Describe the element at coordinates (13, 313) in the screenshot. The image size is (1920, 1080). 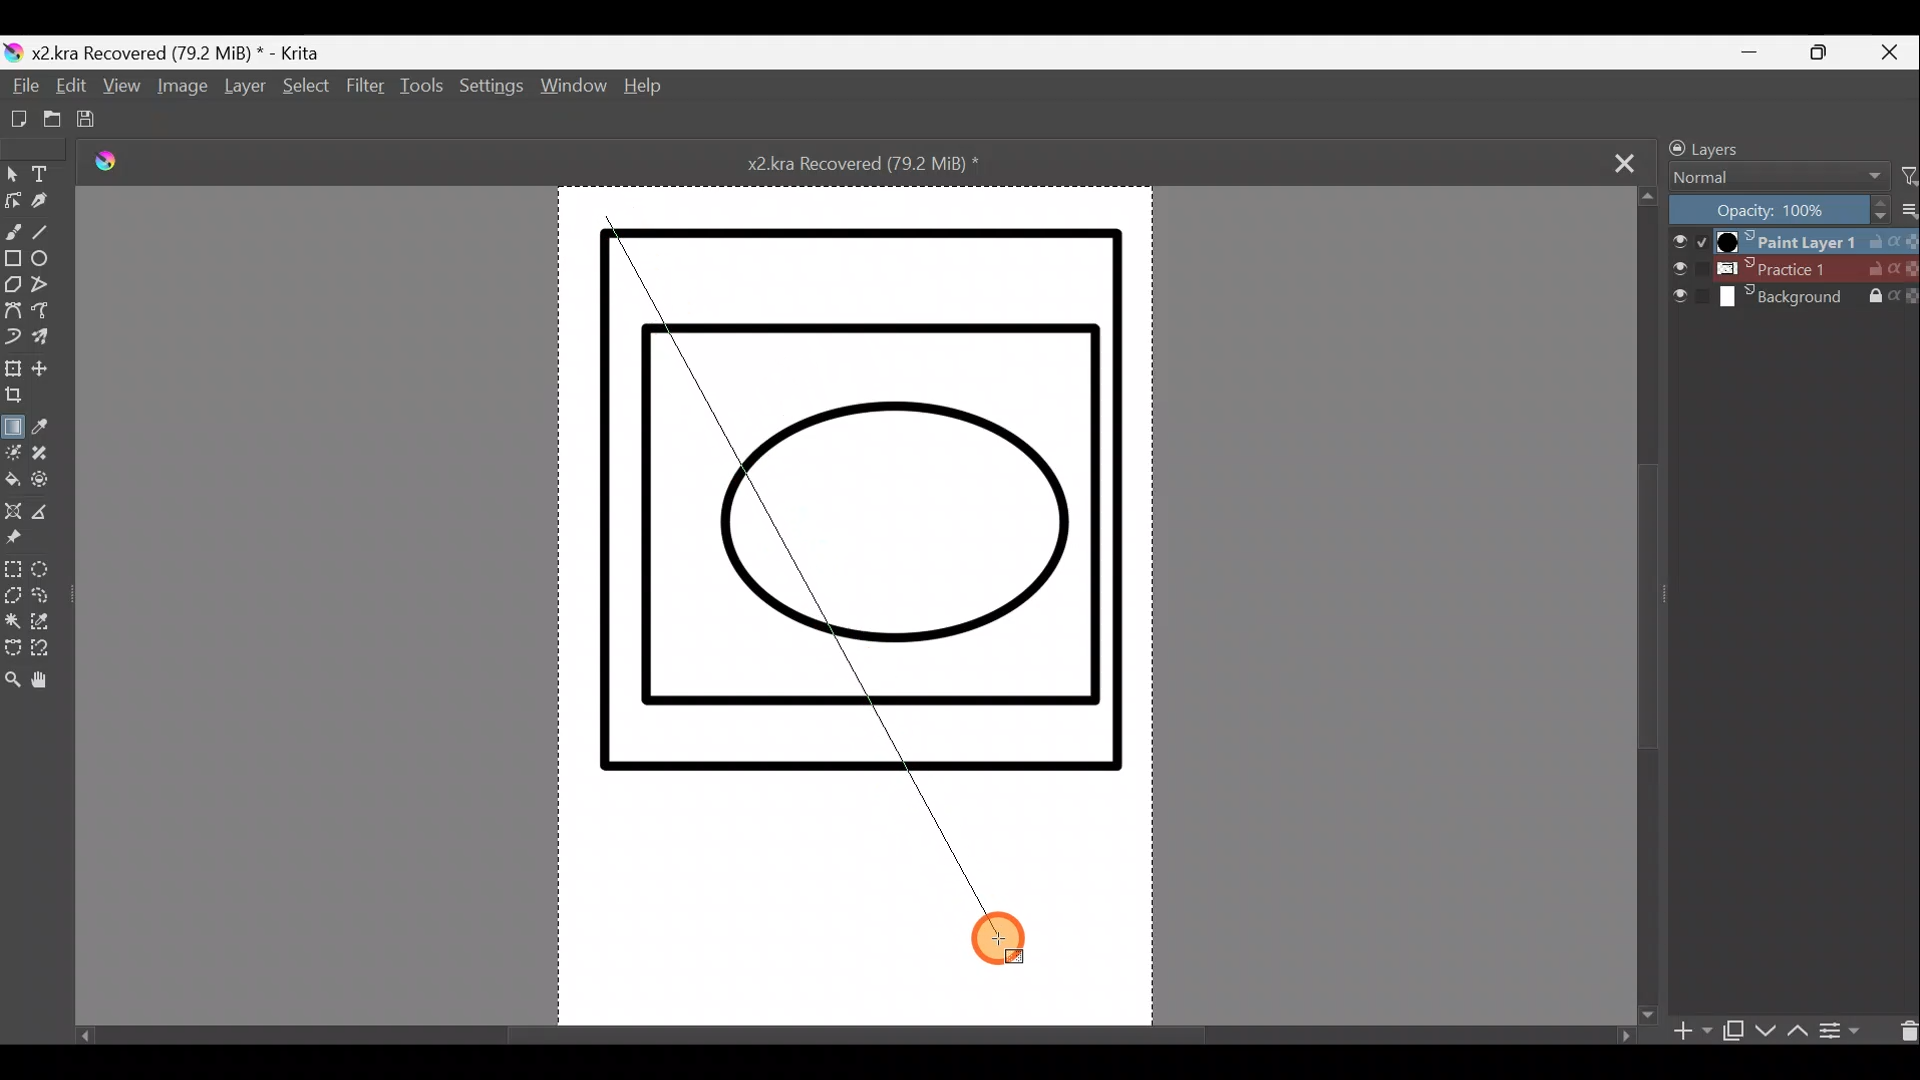
I see `Bezier curve tool` at that location.